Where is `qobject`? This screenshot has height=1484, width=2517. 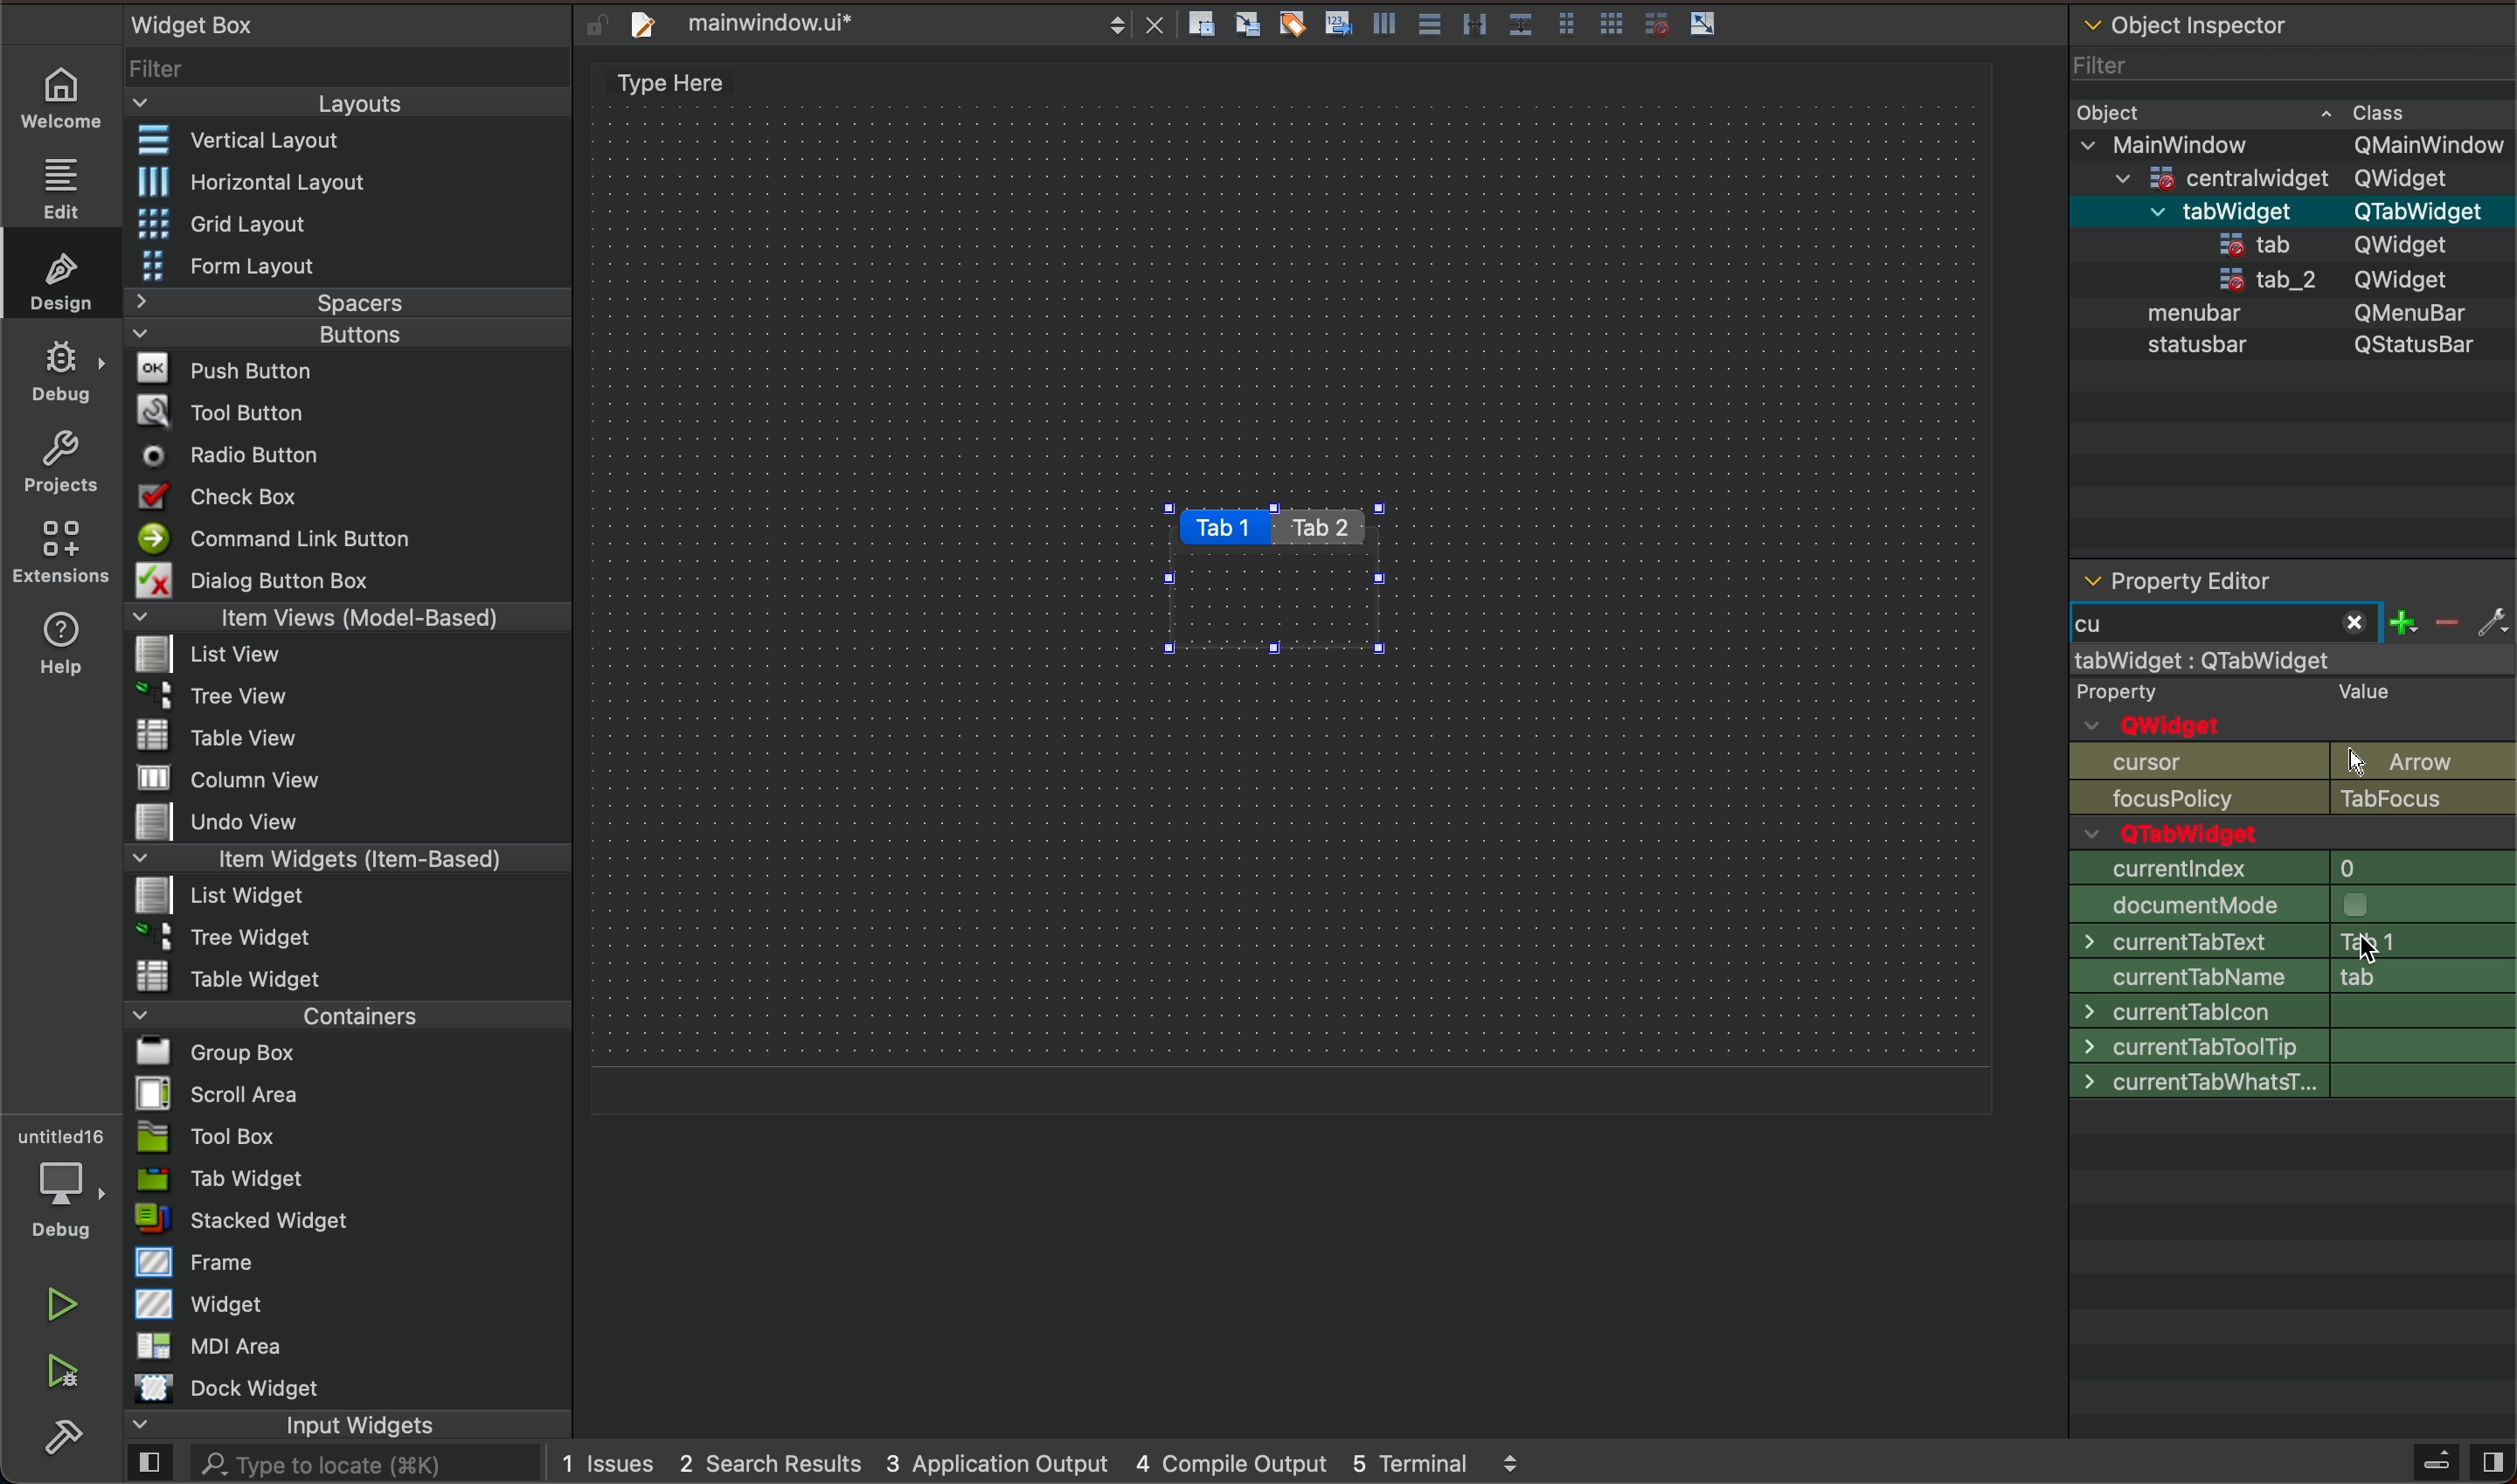 qobject is located at coordinates (2288, 707).